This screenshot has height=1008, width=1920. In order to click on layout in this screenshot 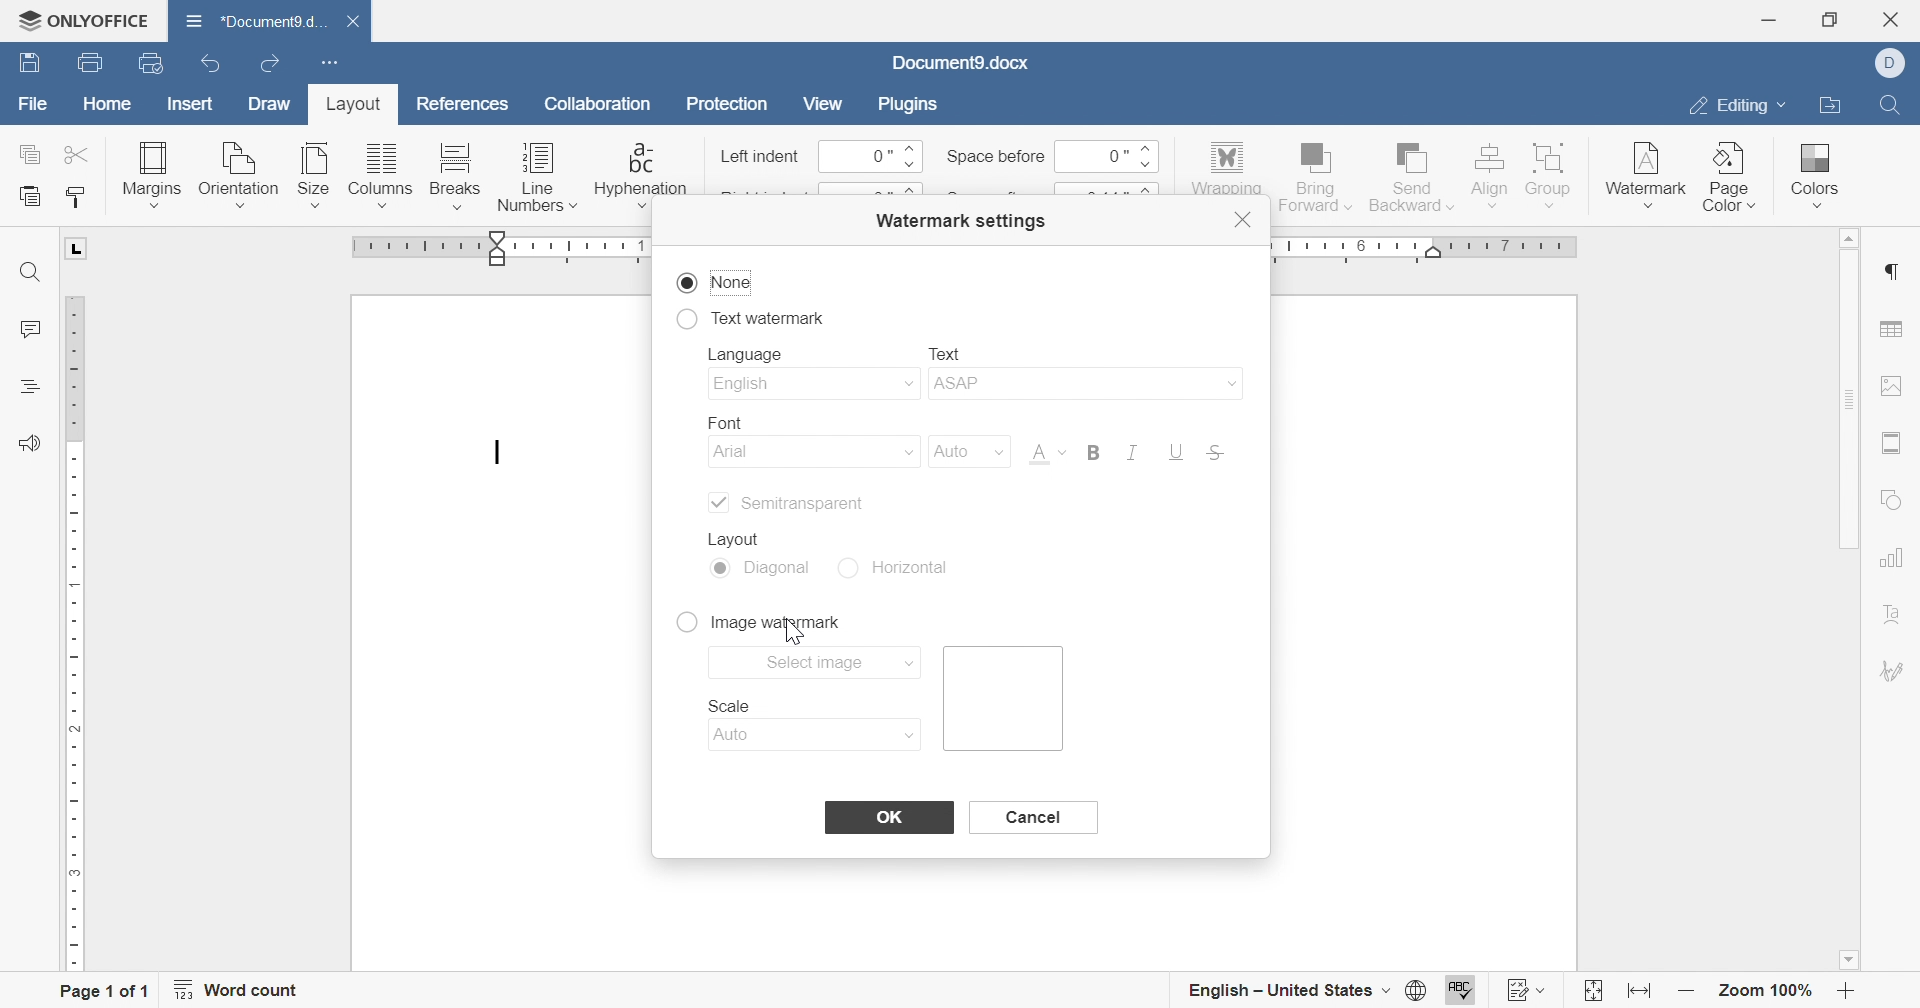, I will do `click(741, 536)`.